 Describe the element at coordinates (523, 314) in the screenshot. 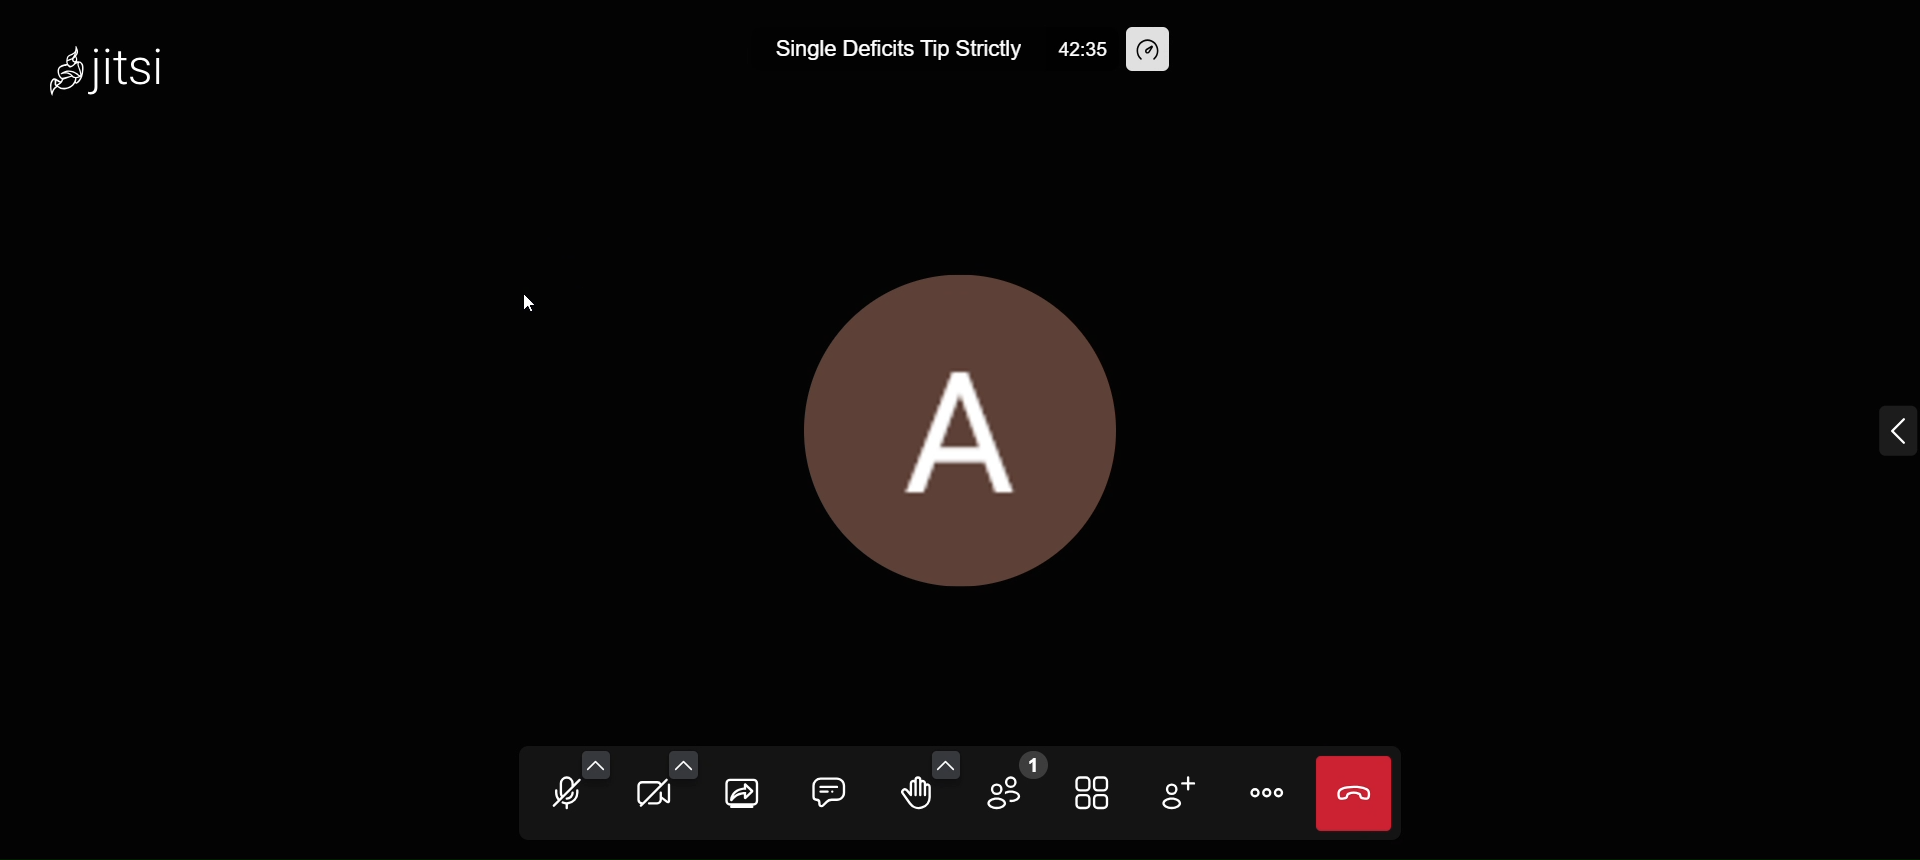

I see `cursor` at that location.